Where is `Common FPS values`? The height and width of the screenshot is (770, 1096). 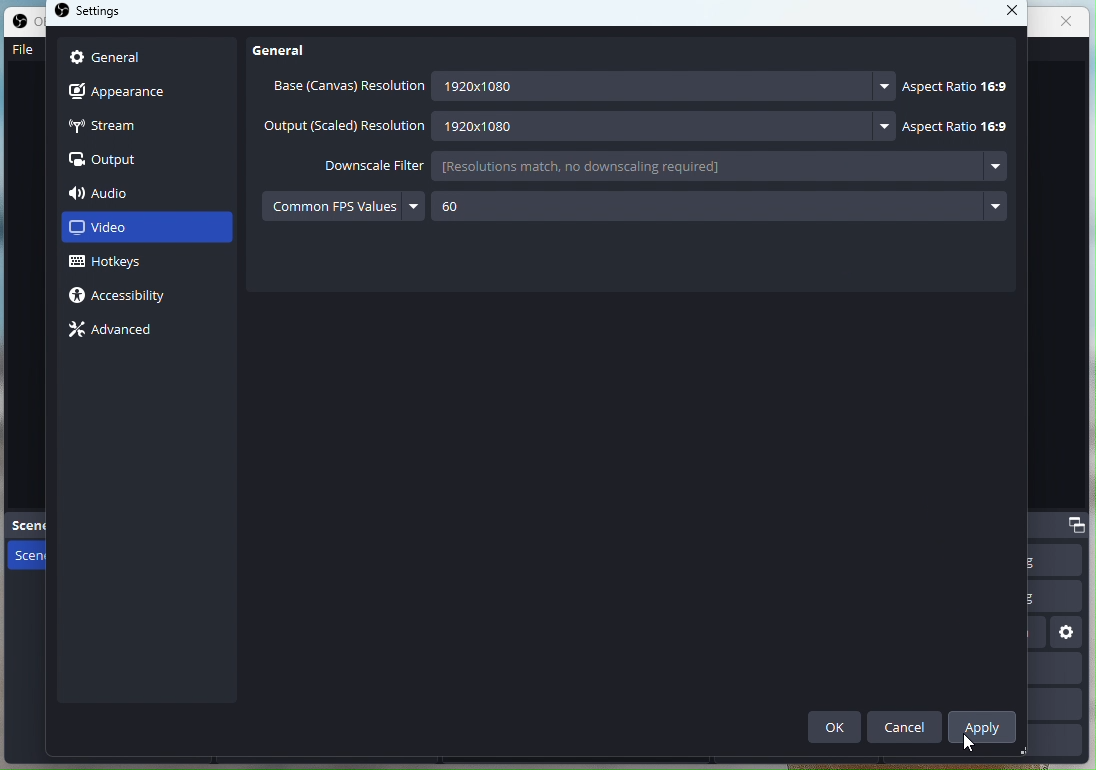 Common FPS values is located at coordinates (330, 205).